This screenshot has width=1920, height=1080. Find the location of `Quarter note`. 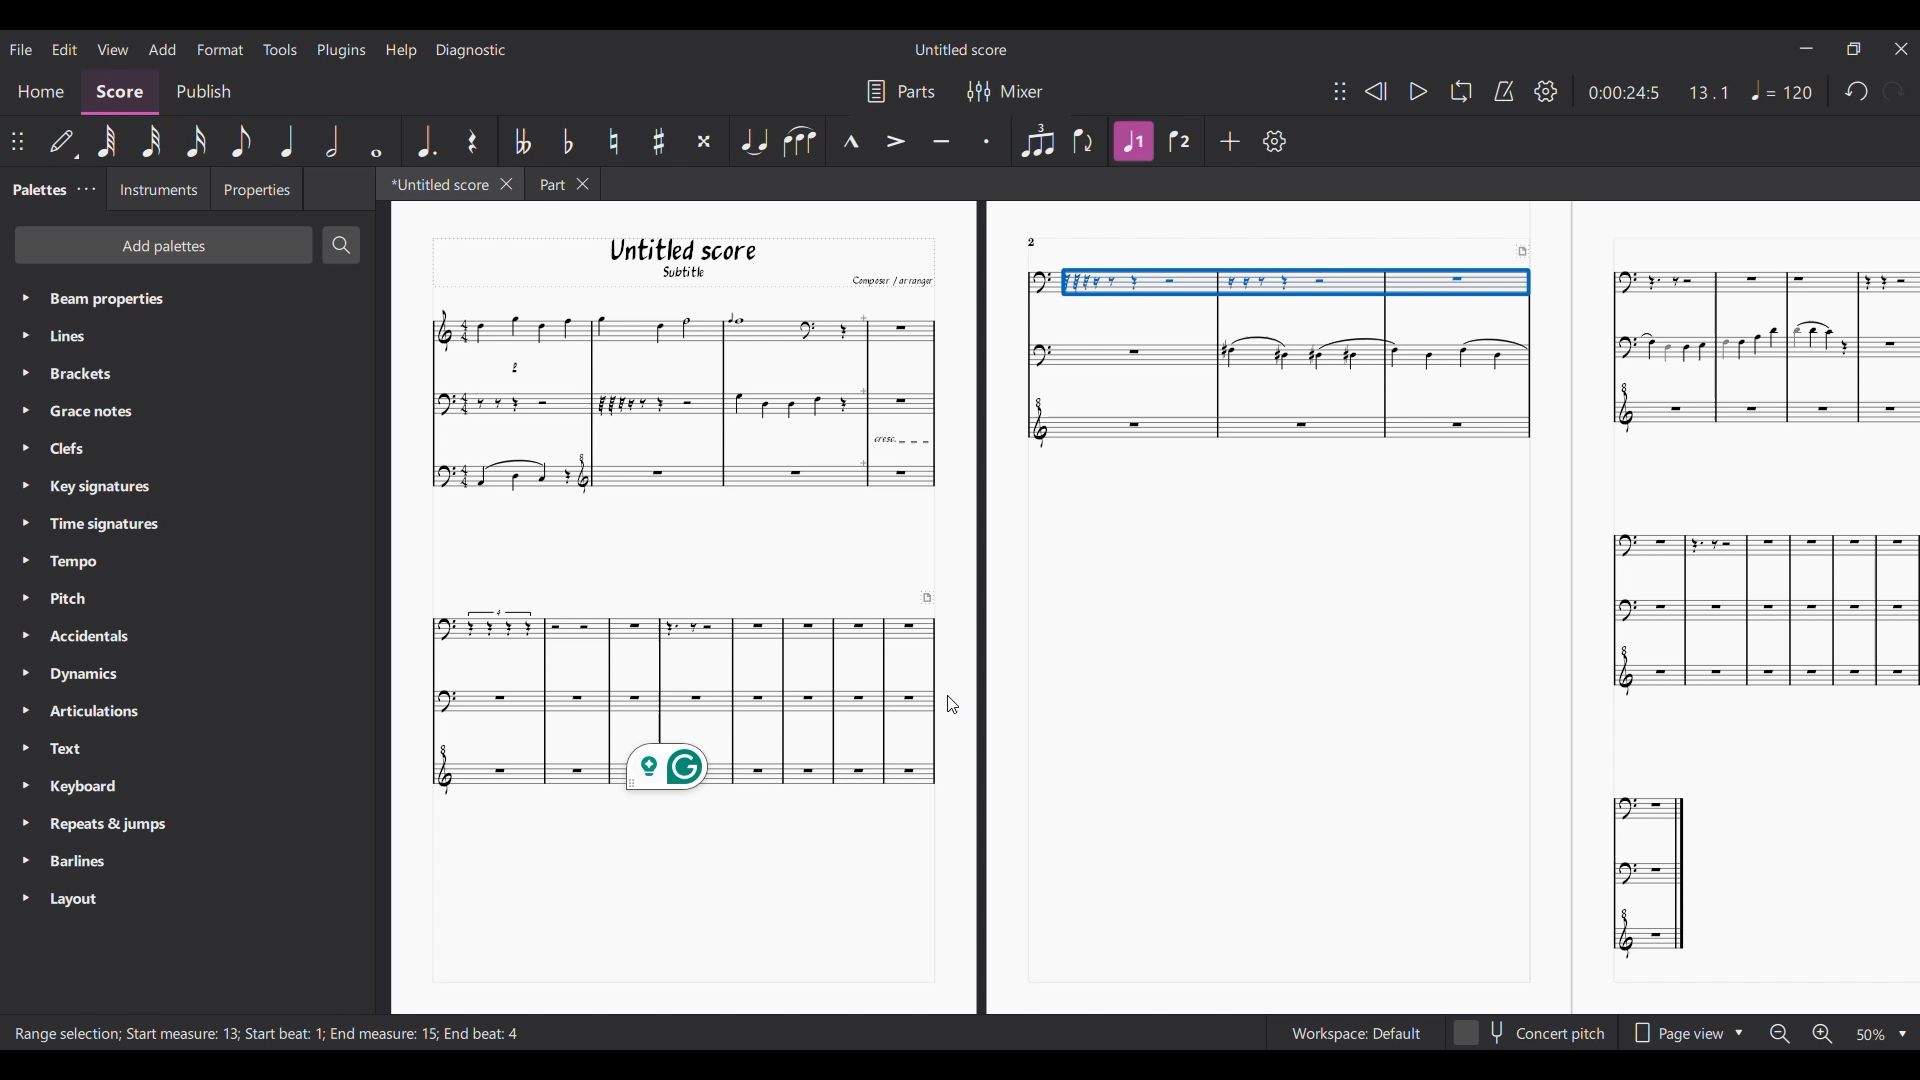

Quarter note is located at coordinates (286, 141).